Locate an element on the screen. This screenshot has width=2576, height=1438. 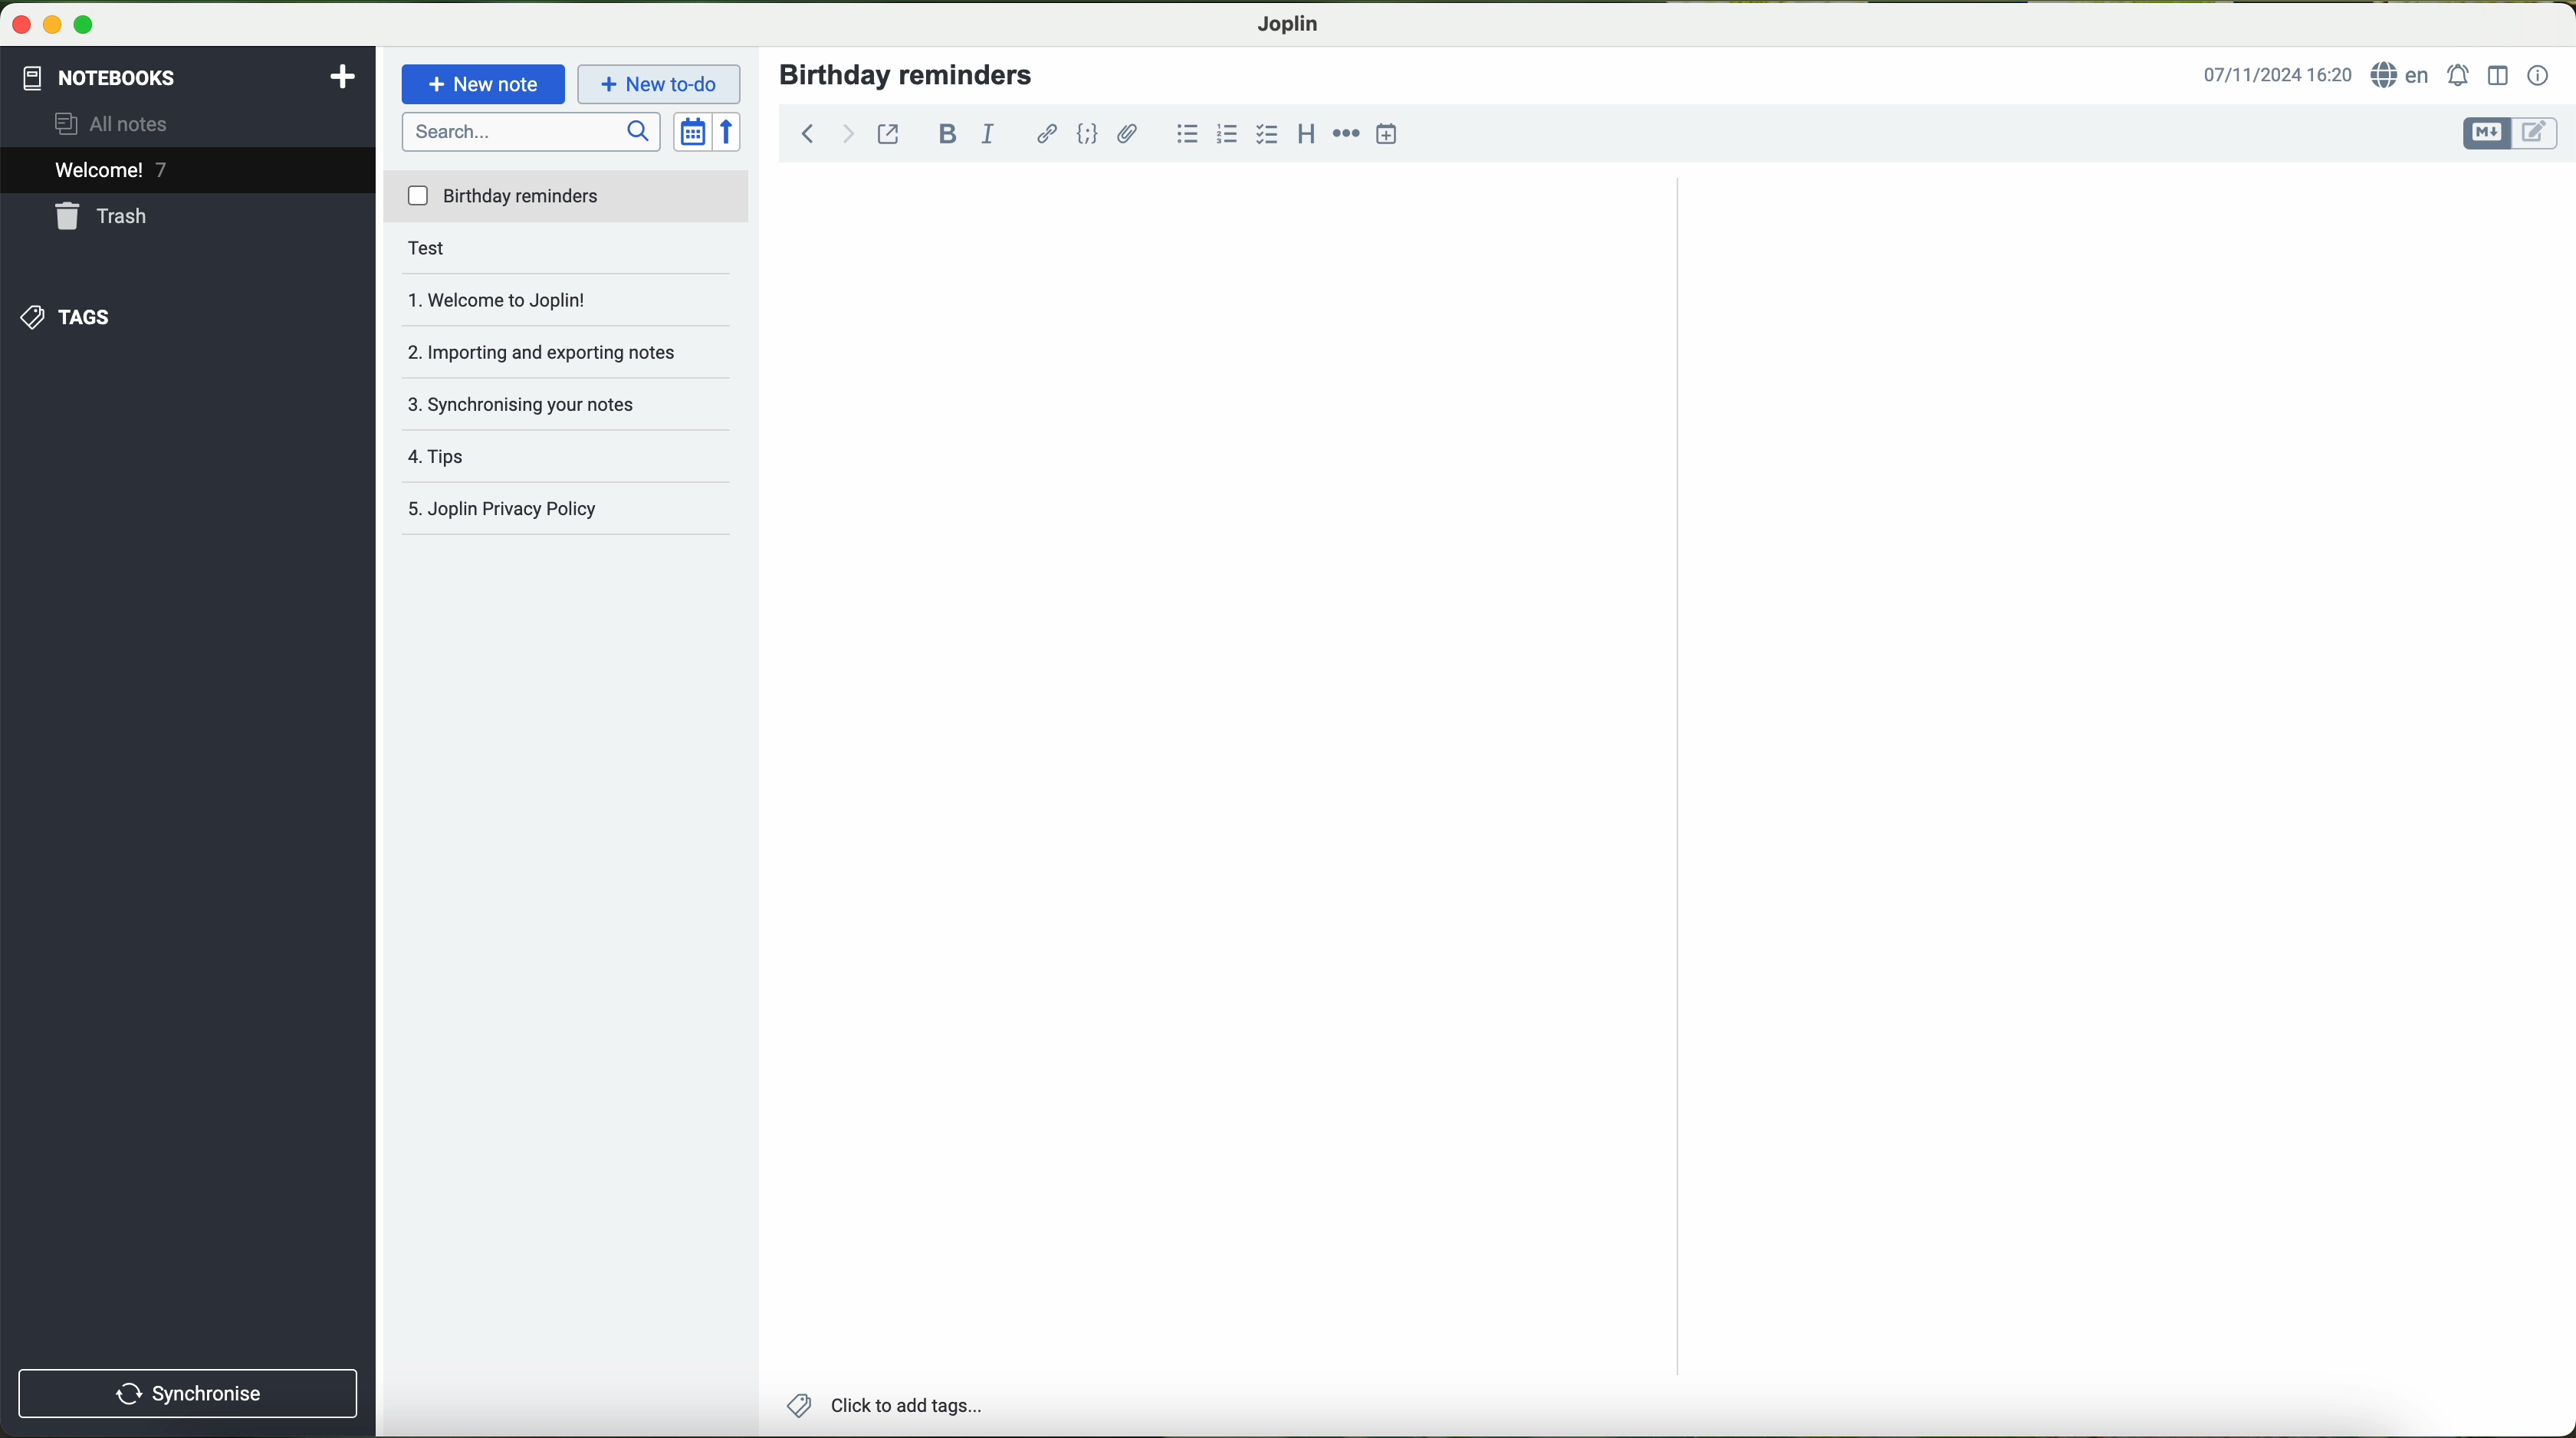
insert time is located at coordinates (1384, 135).